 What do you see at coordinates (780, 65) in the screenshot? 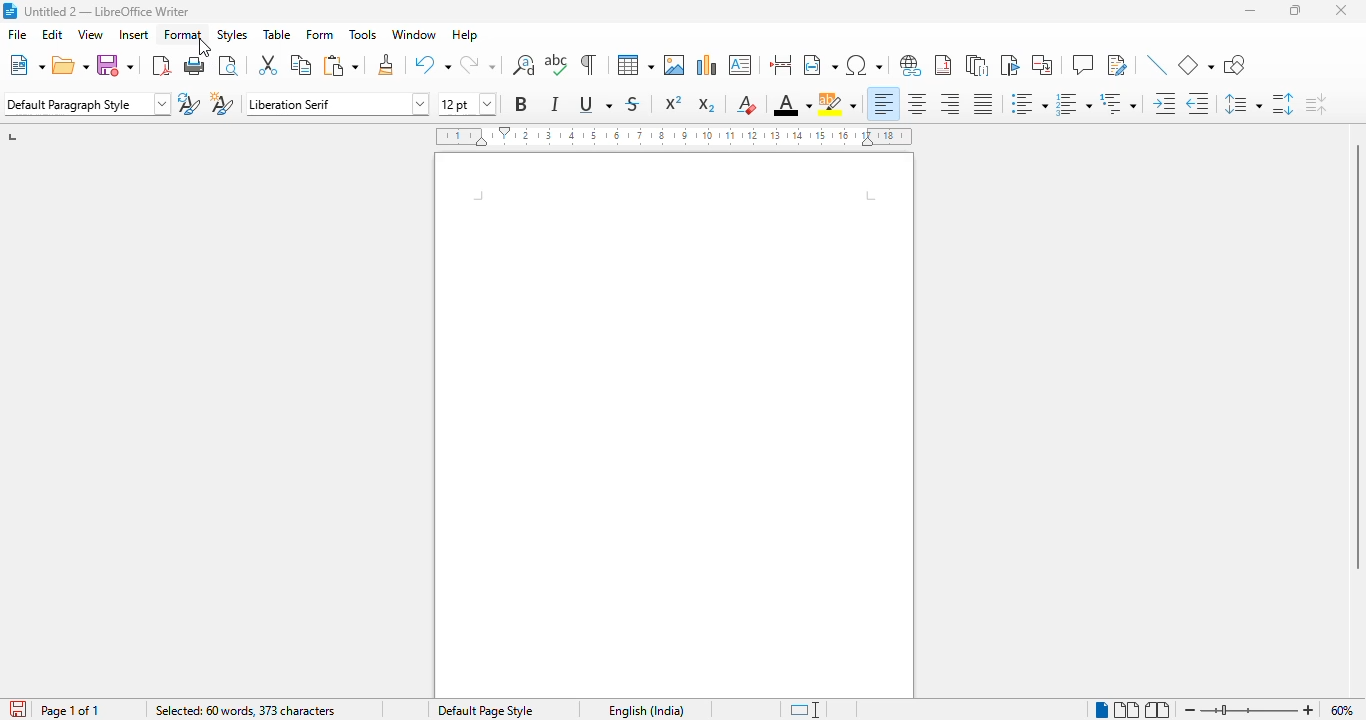
I see `insert page break` at bounding box center [780, 65].